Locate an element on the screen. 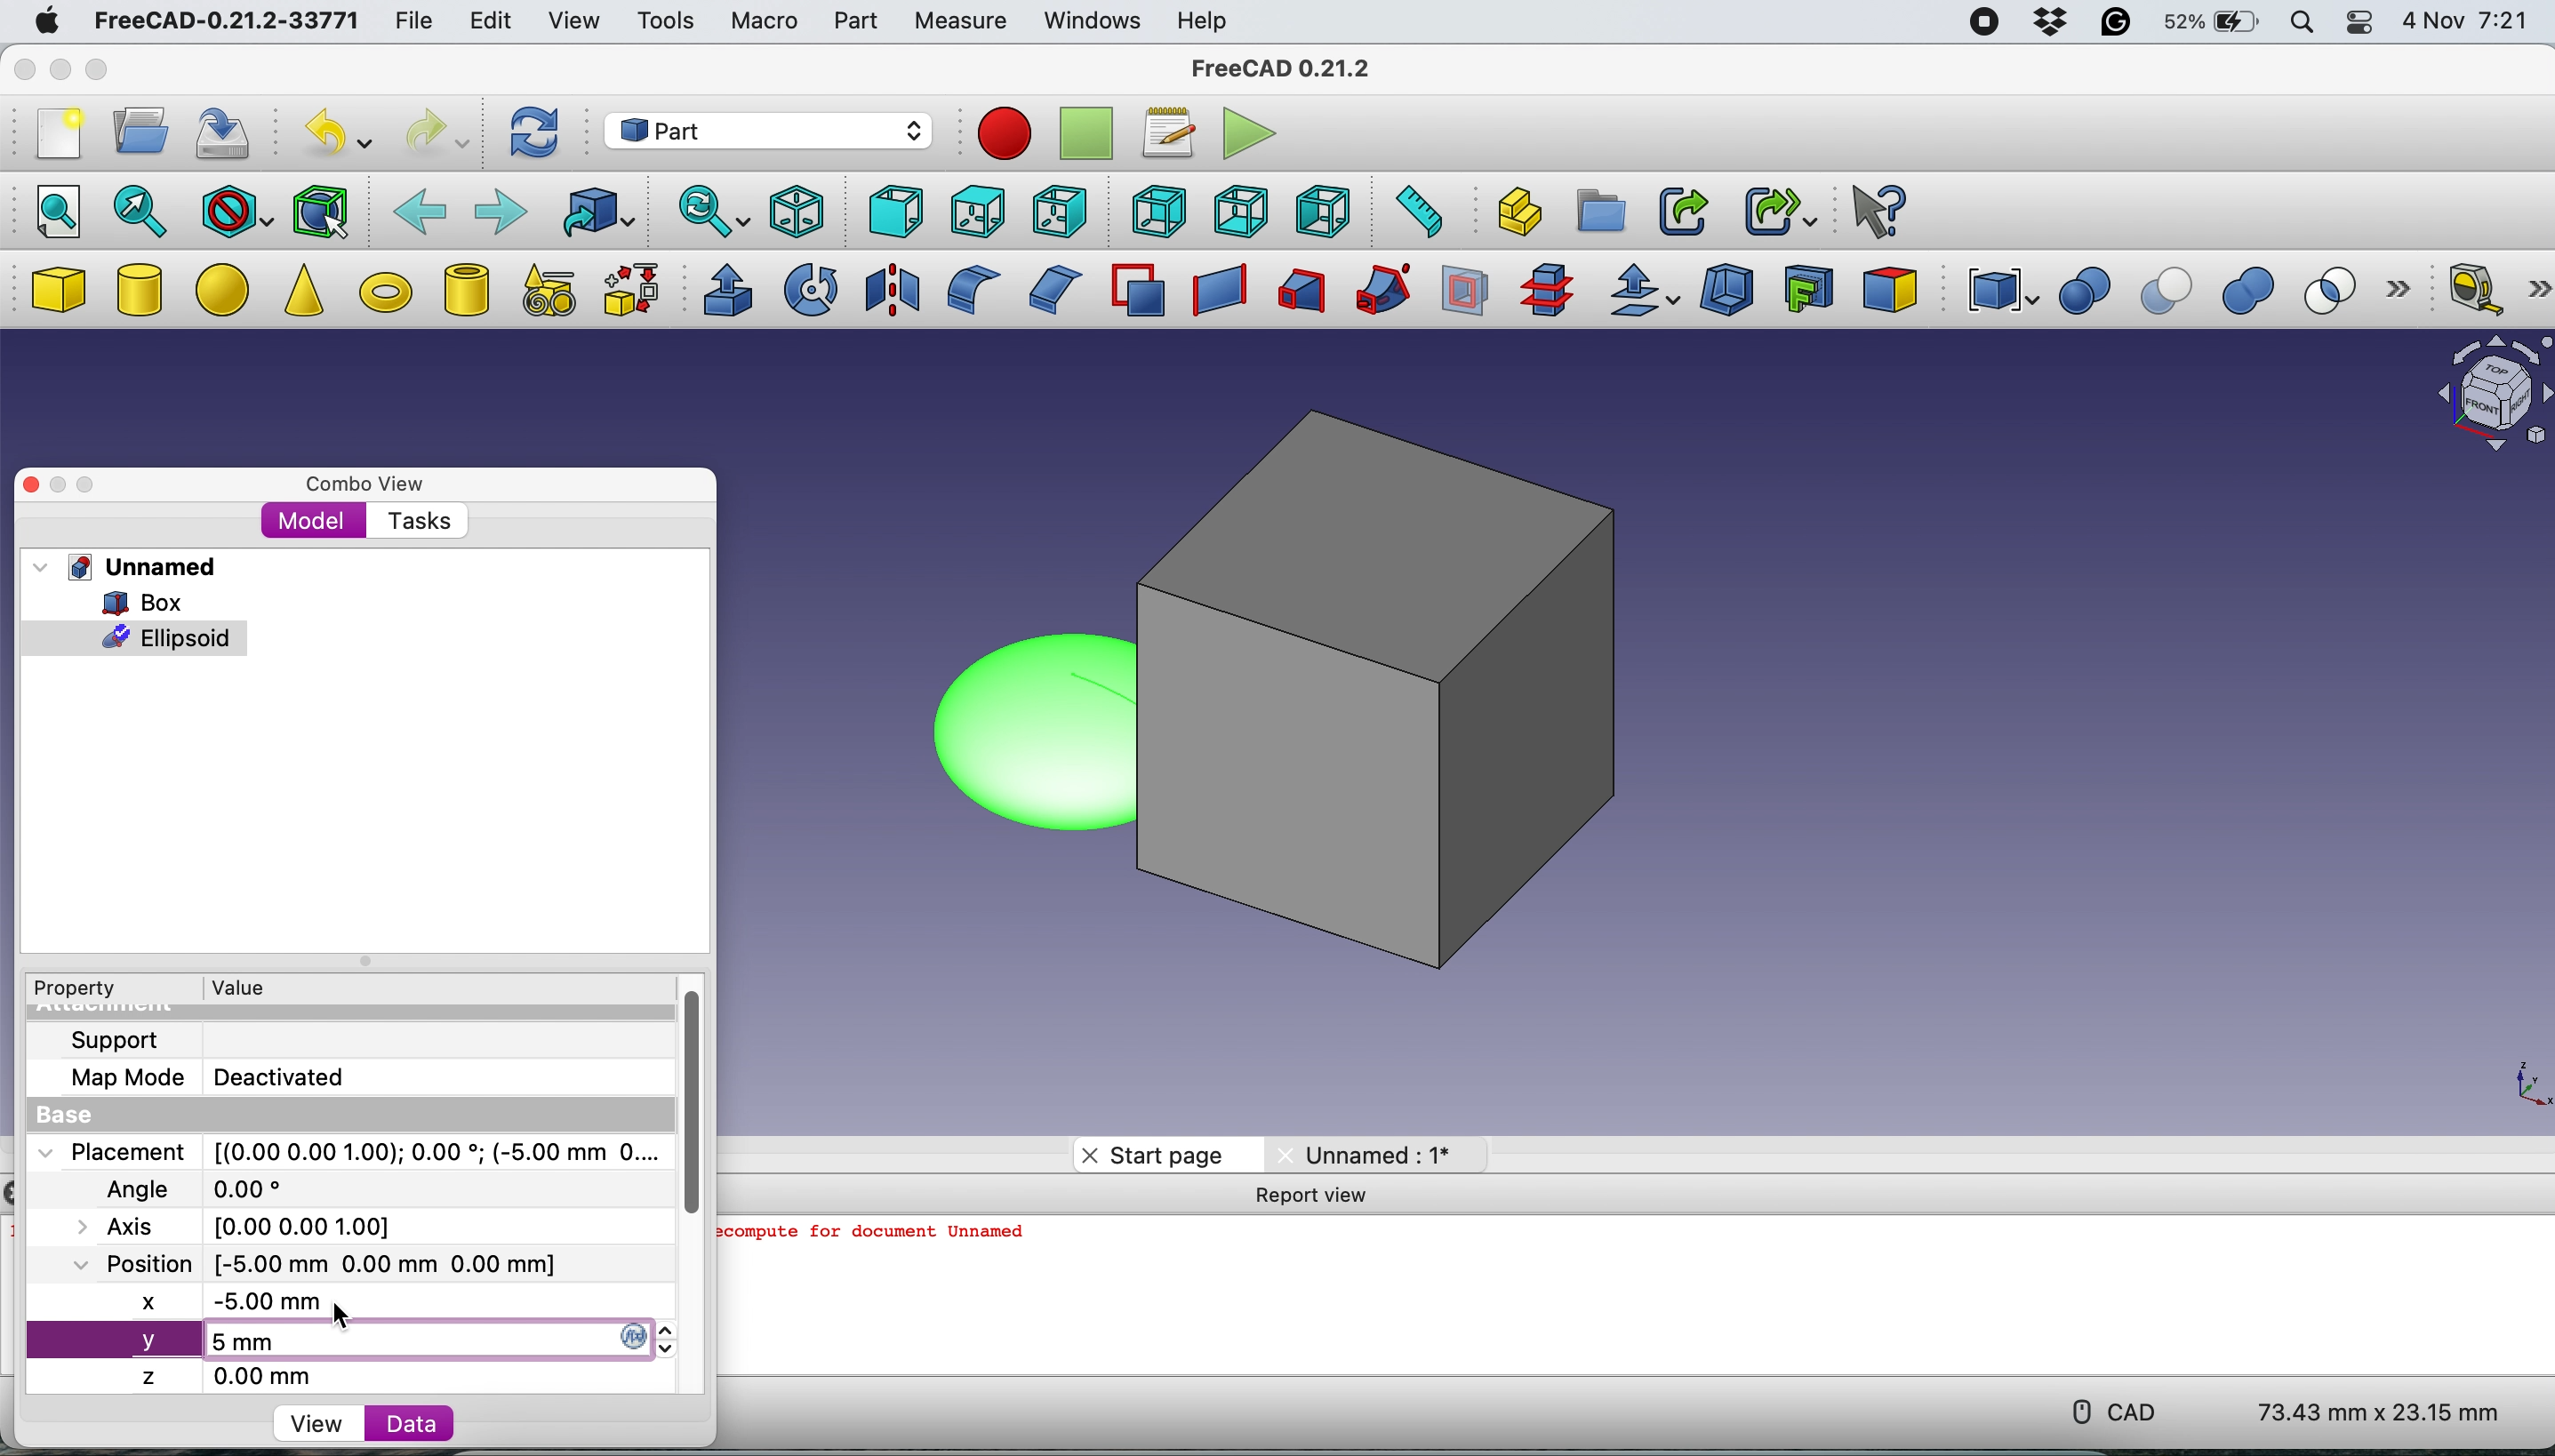 The width and height of the screenshot is (2555, 1456). macro is located at coordinates (763, 22).